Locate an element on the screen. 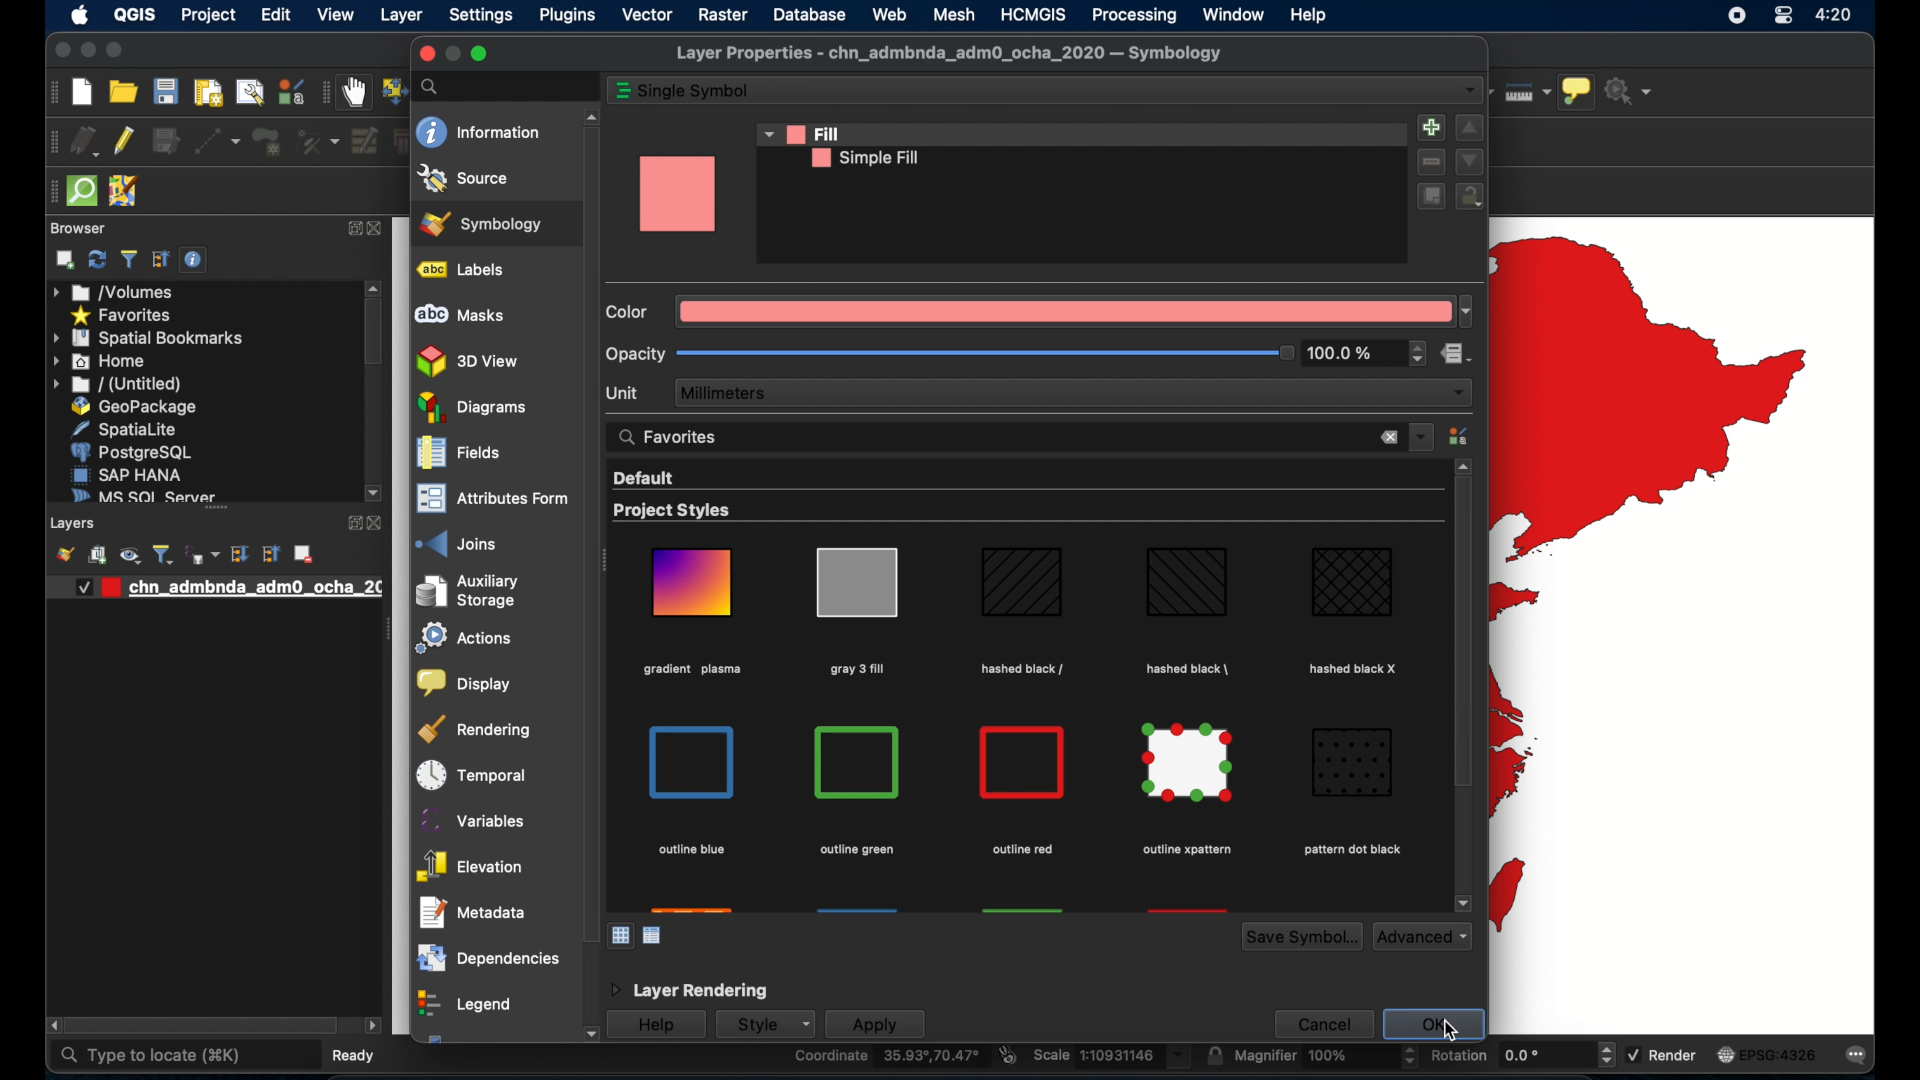 The height and width of the screenshot is (1080, 1920). settings is located at coordinates (483, 16).